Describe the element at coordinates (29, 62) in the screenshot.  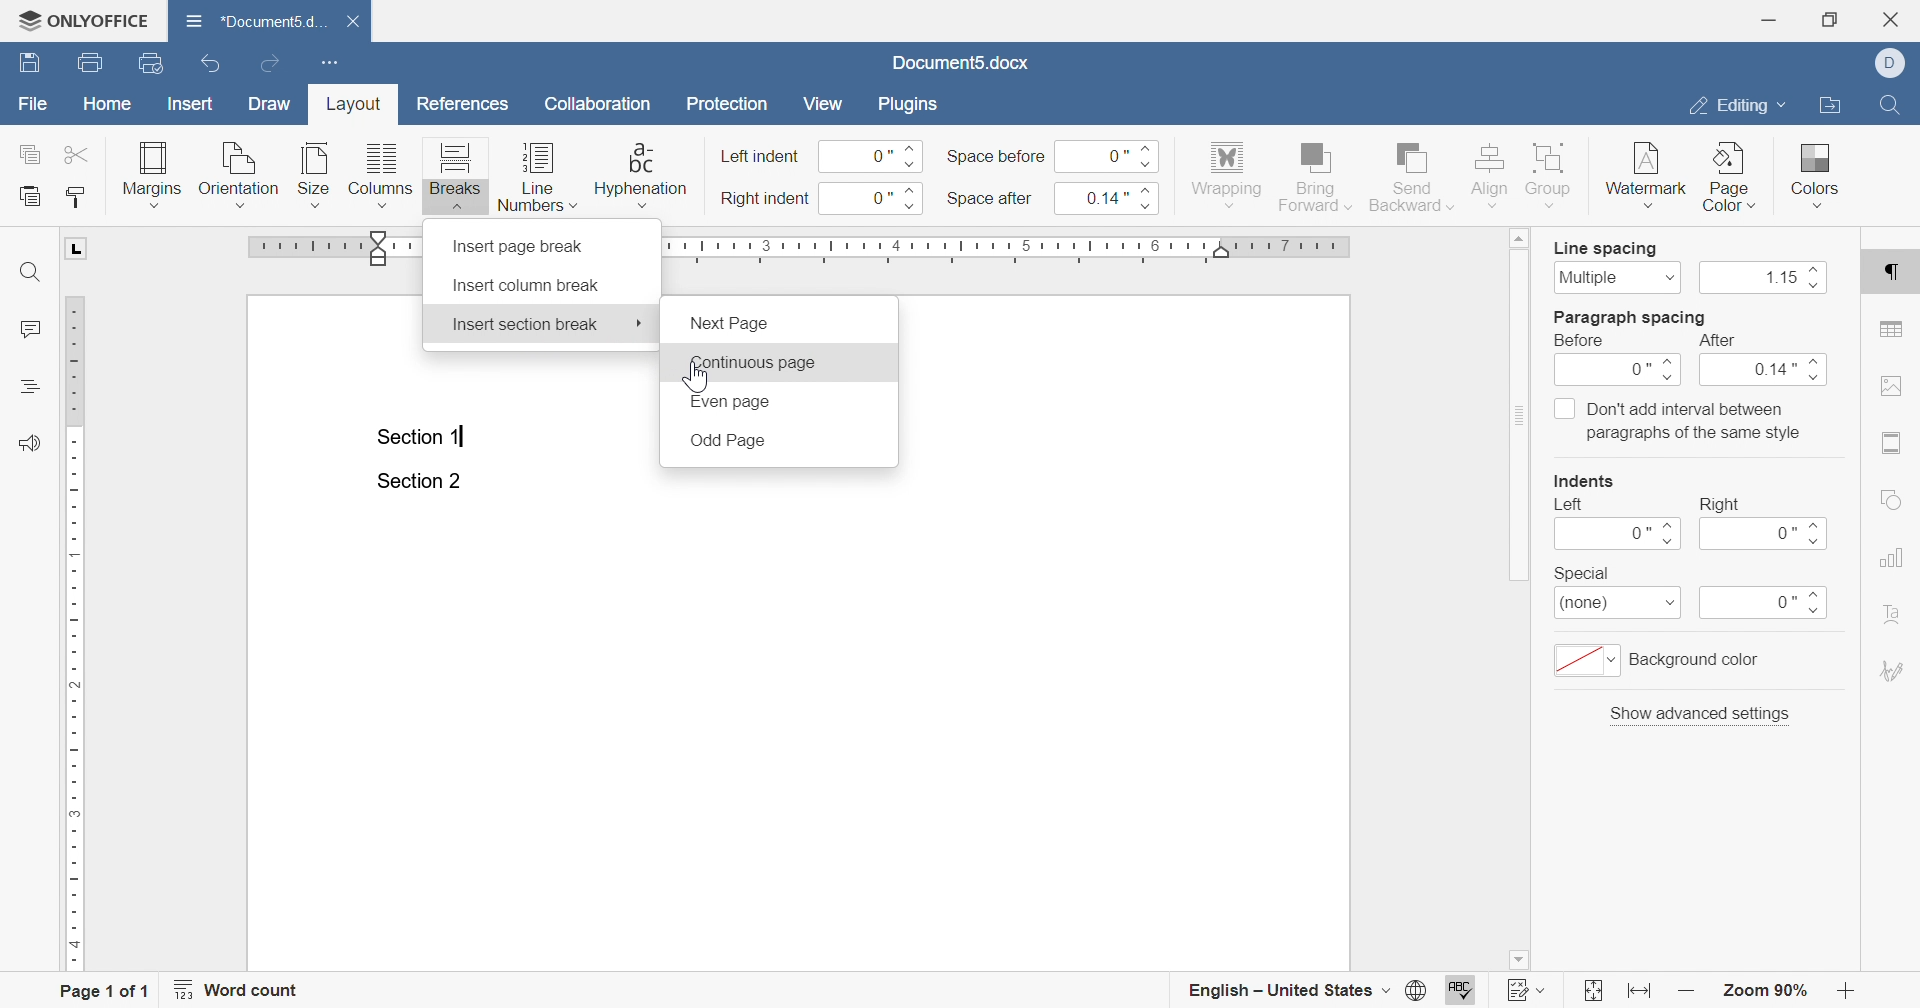
I see `save` at that location.